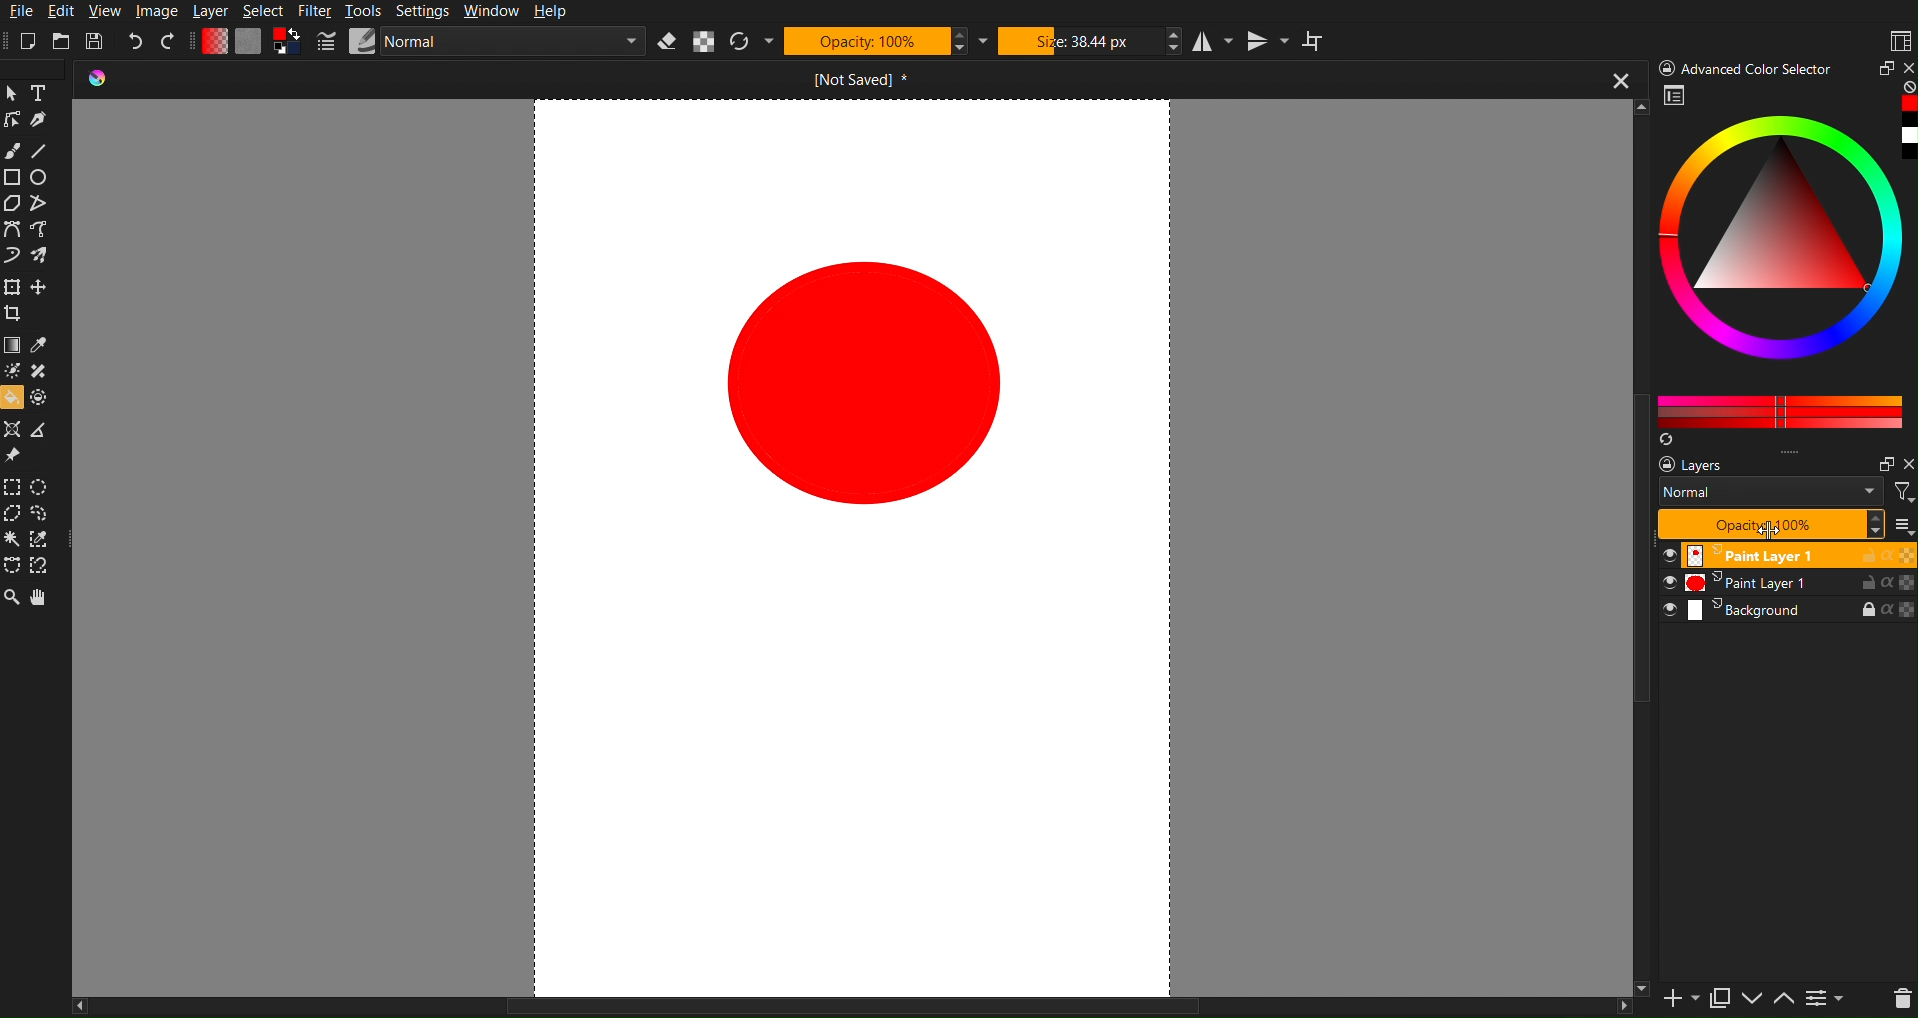 Image resolution: width=1918 pixels, height=1018 pixels. I want to click on Dynamic Brush, so click(12, 254).